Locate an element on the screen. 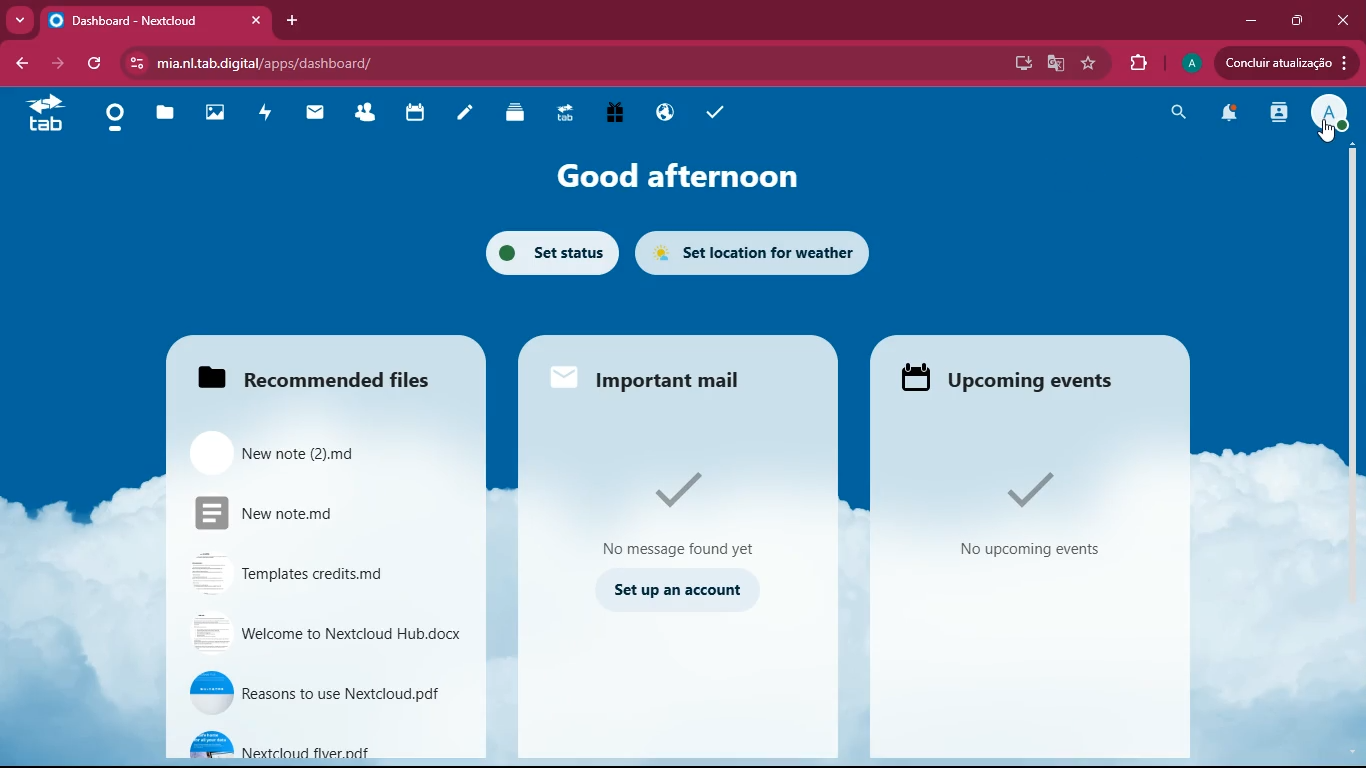 This screenshot has width=1366, height=768. Templates credits.md is located at coordinates (299, 577).